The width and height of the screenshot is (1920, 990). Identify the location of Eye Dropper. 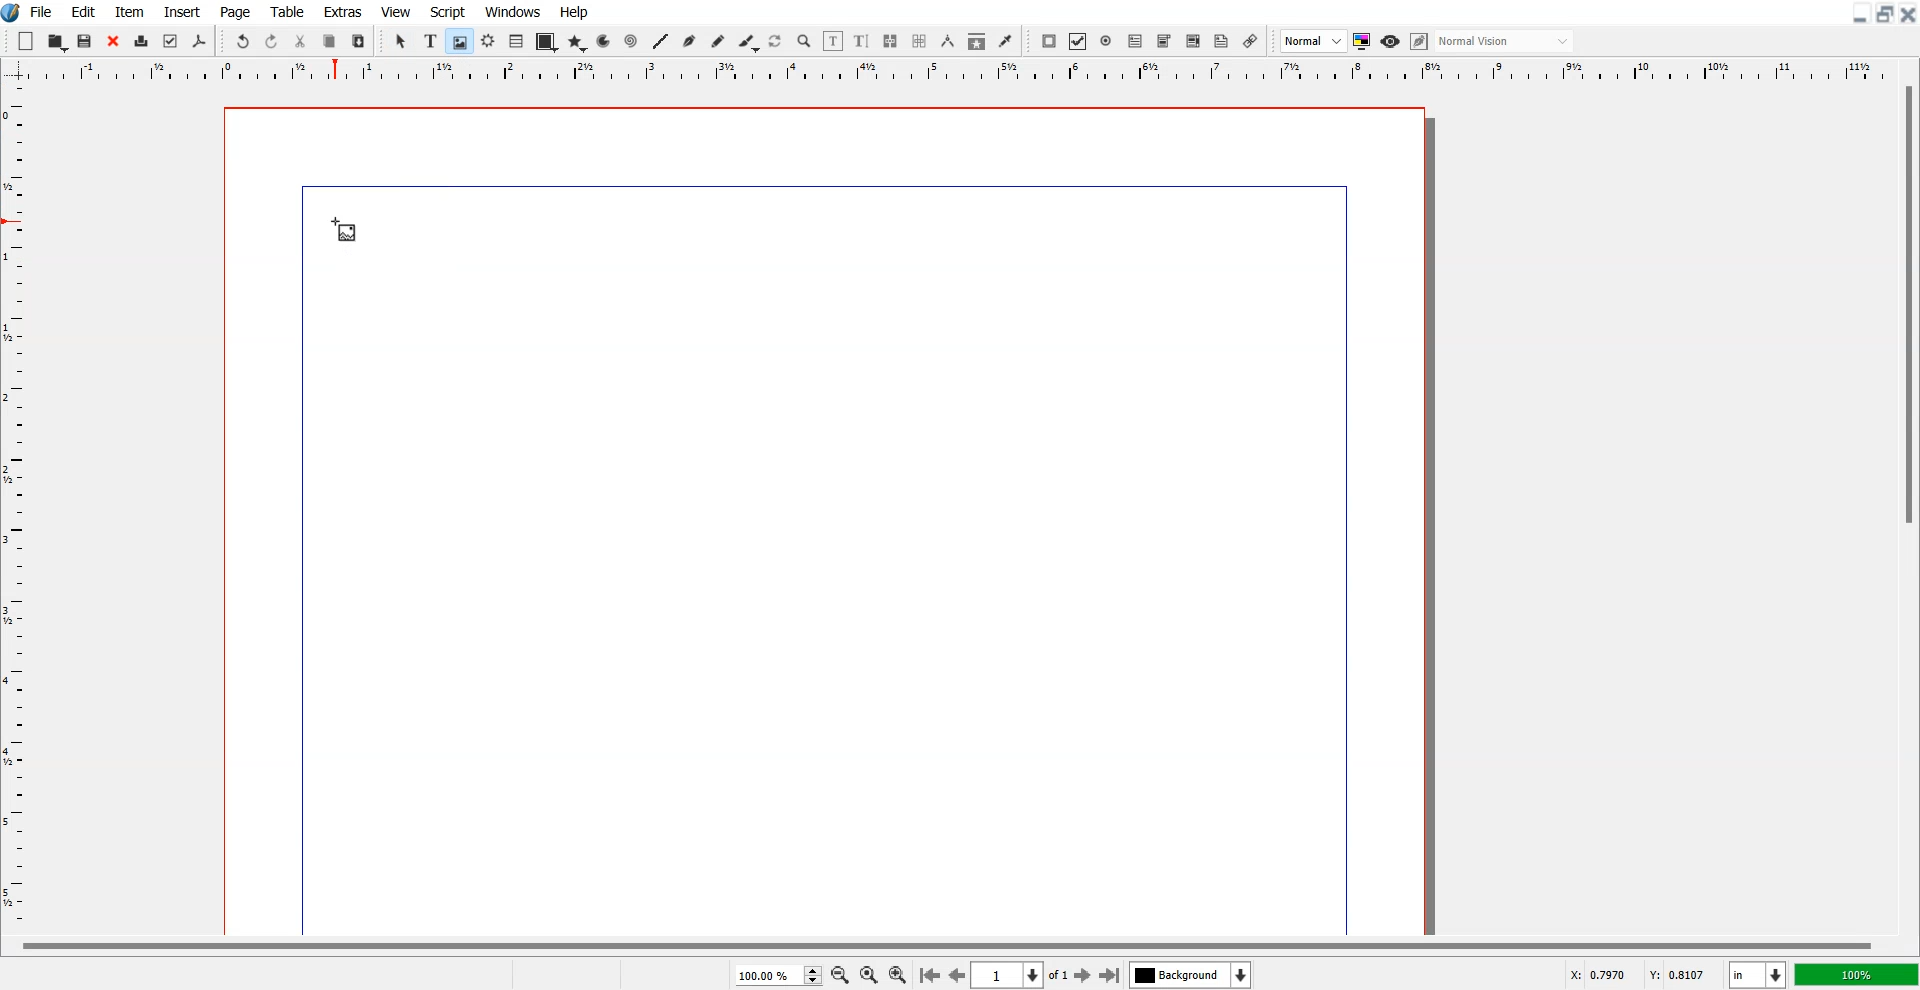
(1005, 41).